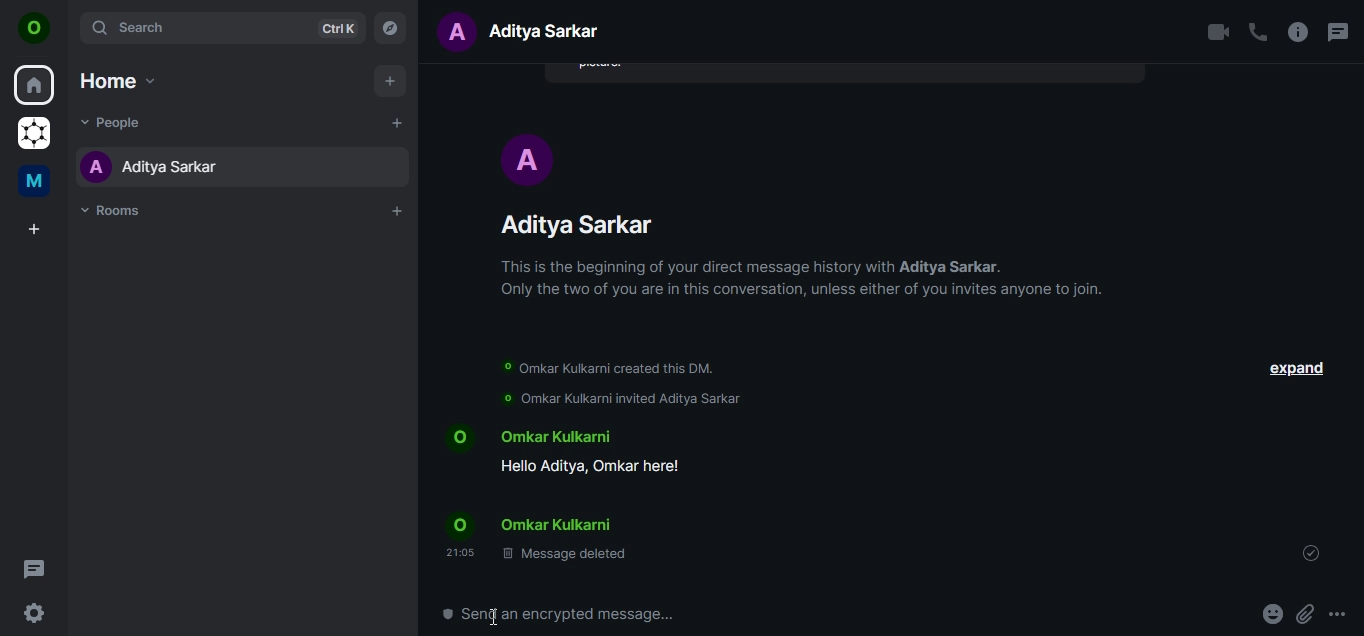 The image size is (1364, 636). I want to click on room info, so click(1296, 31).